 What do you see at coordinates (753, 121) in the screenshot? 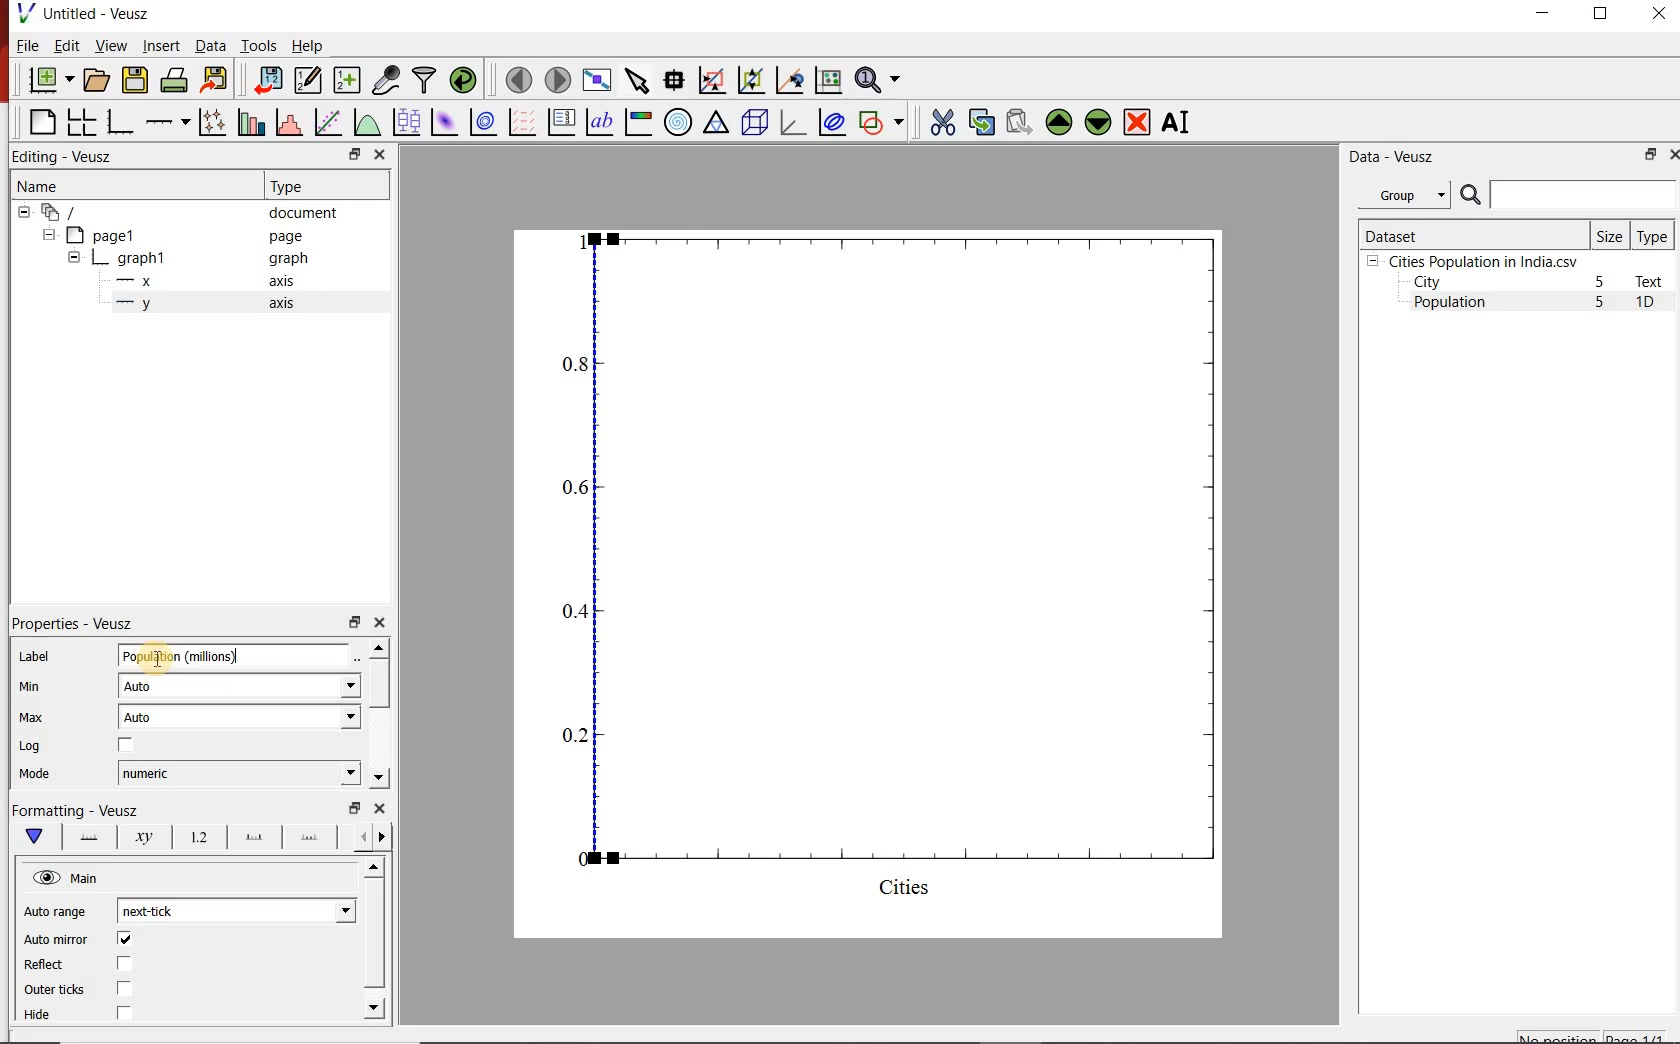
I see `3d scene` at bounding box center [753, 121].